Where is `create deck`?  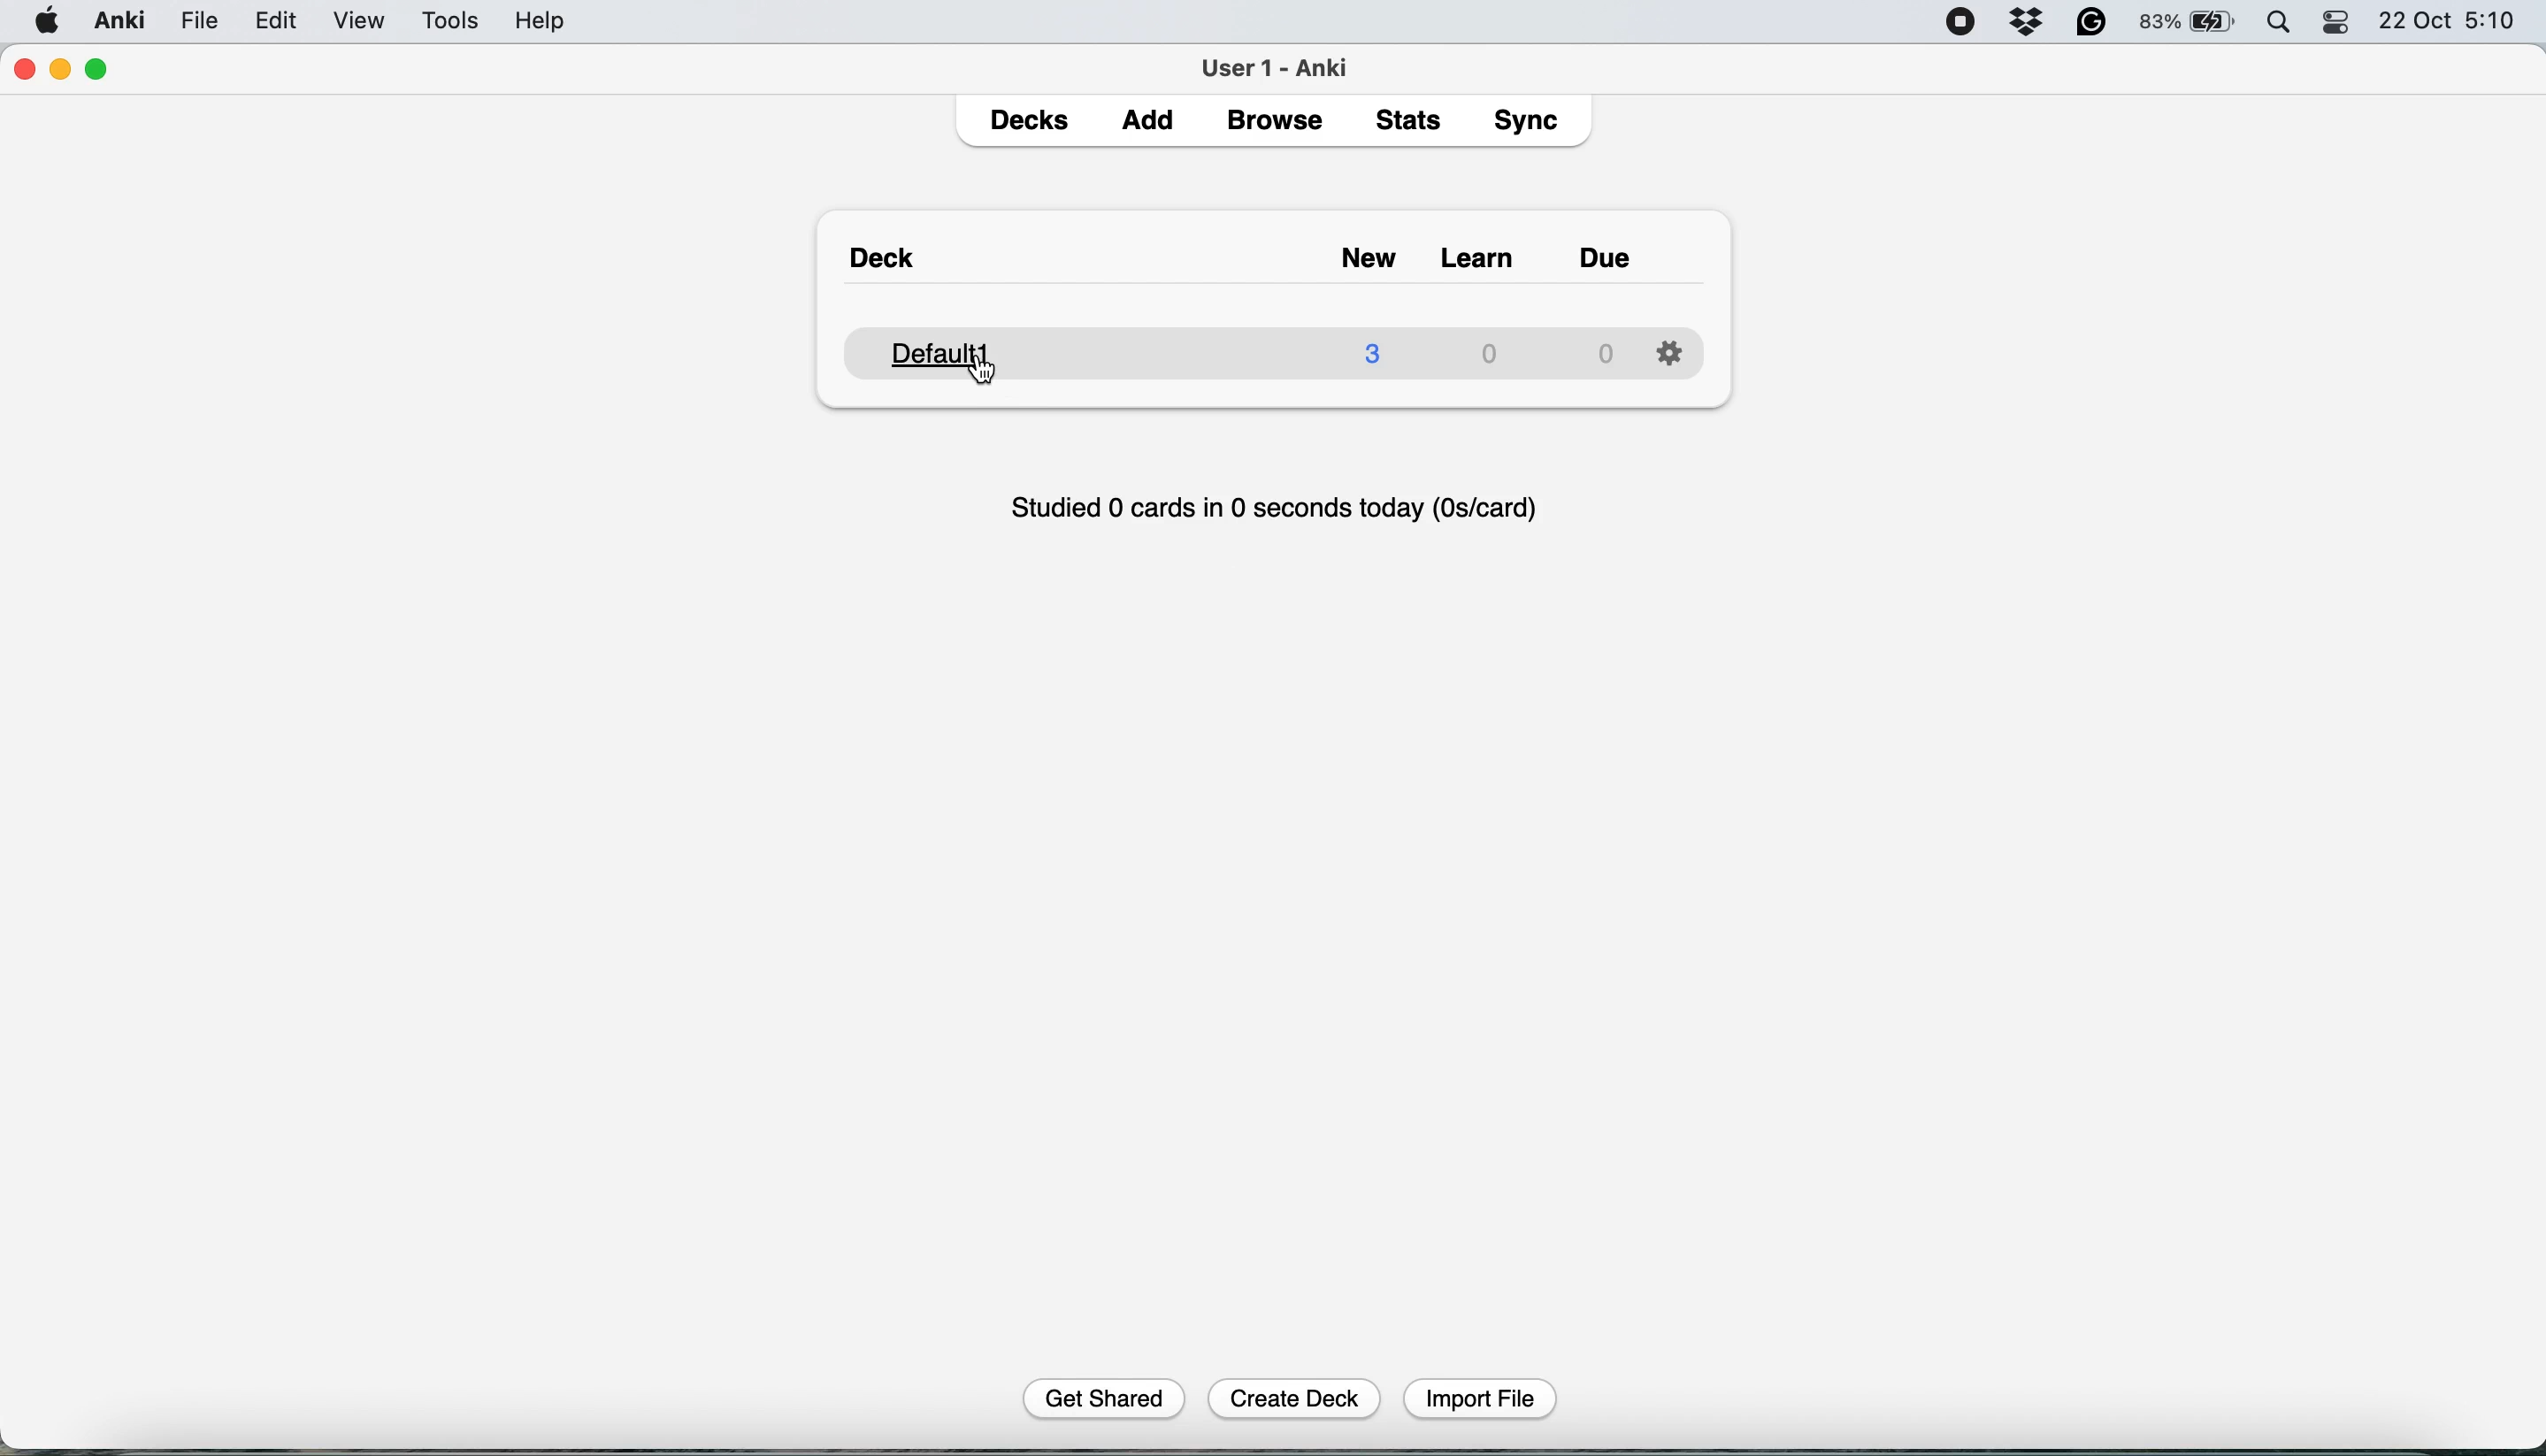
create deck is located at coordinates (1297, 1397).